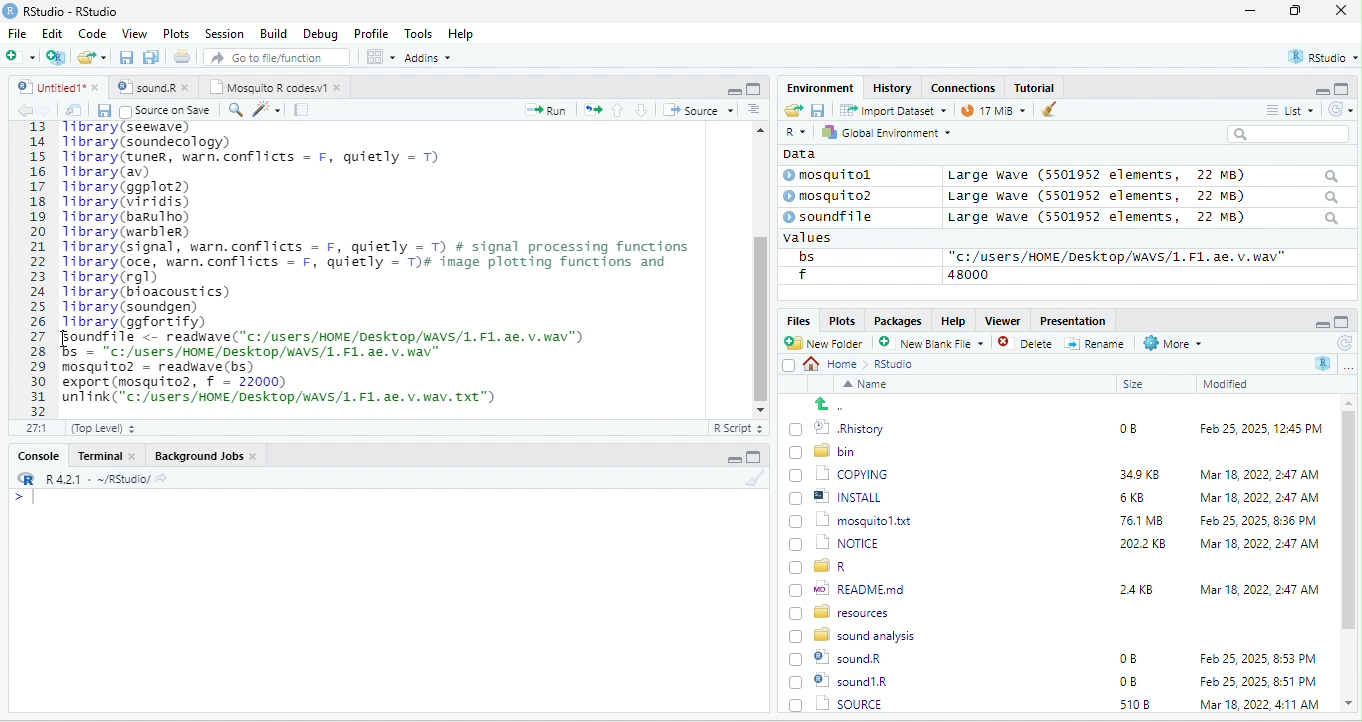  What do you see at coordinates (276, 87) in the screenshot?
I see `Mosquito R codes.v1` at bounding box center [276, 87].